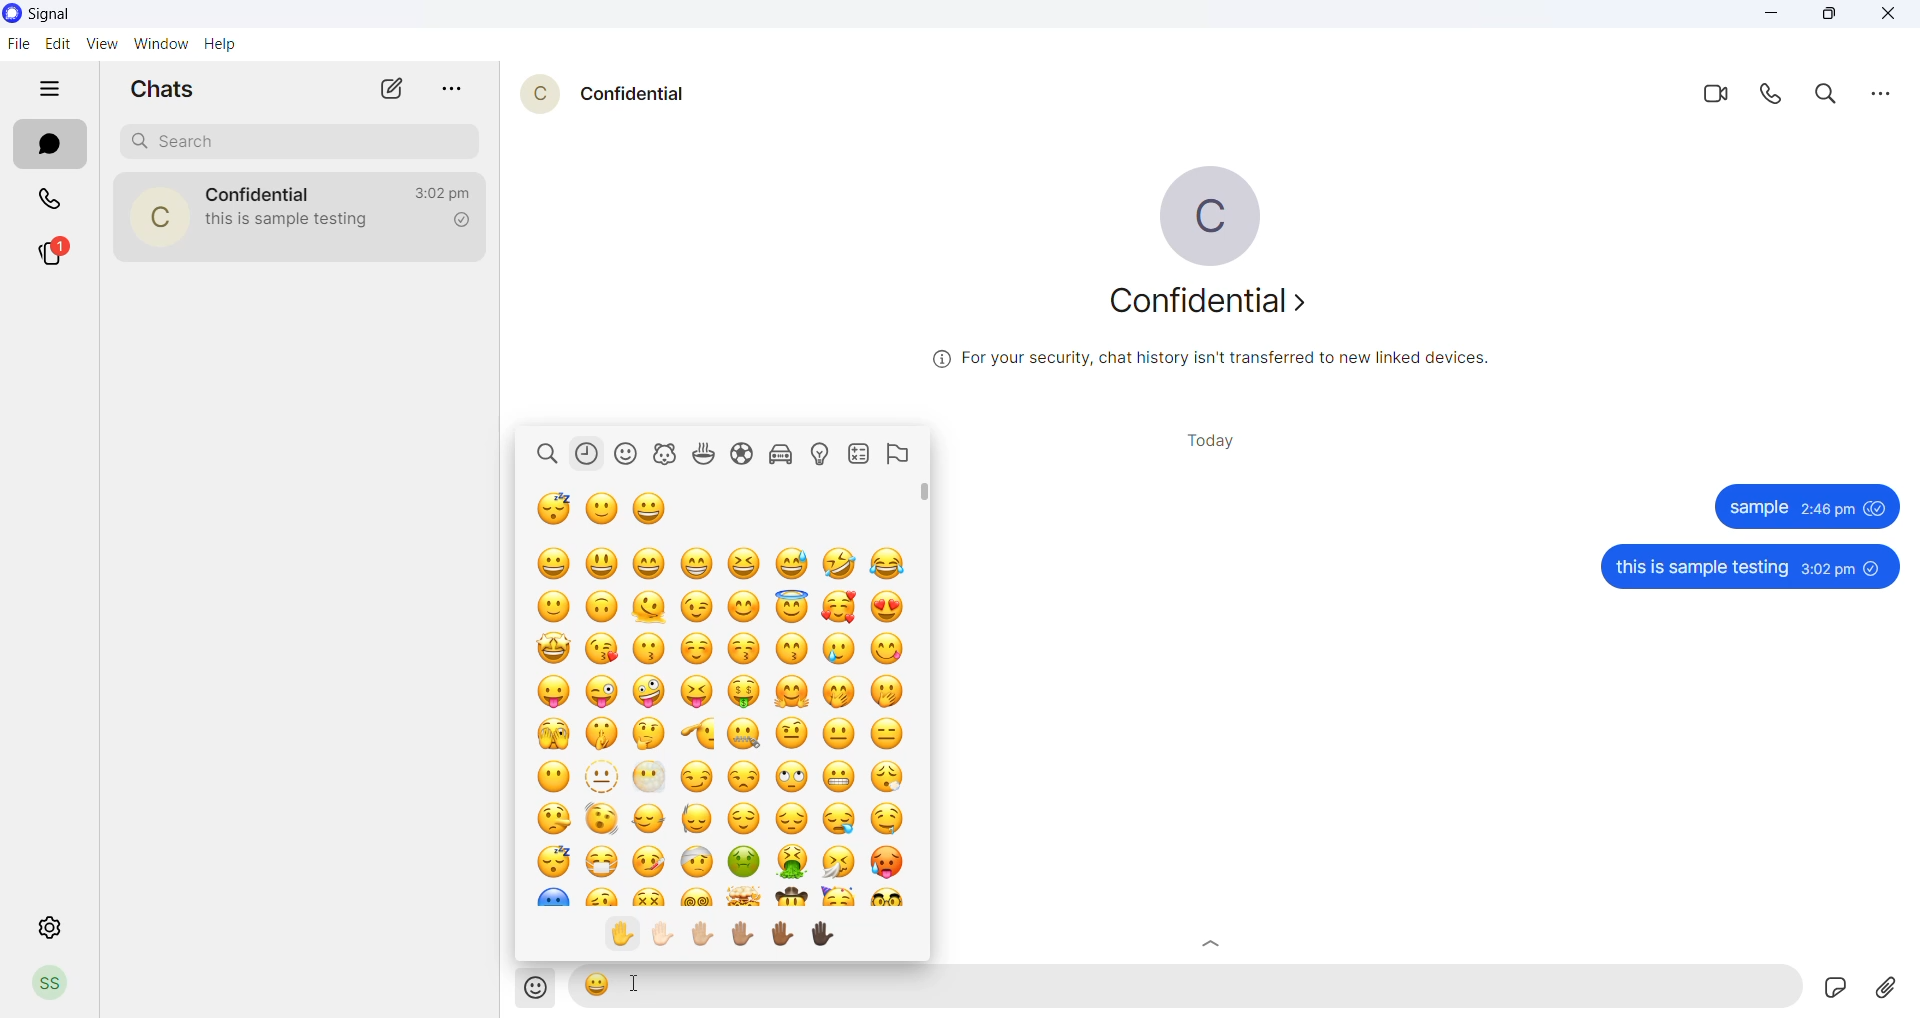  What do you see at coordinates (158, 217) in the screenshot?
I see `contact photo` at bounding box center [158, 217].